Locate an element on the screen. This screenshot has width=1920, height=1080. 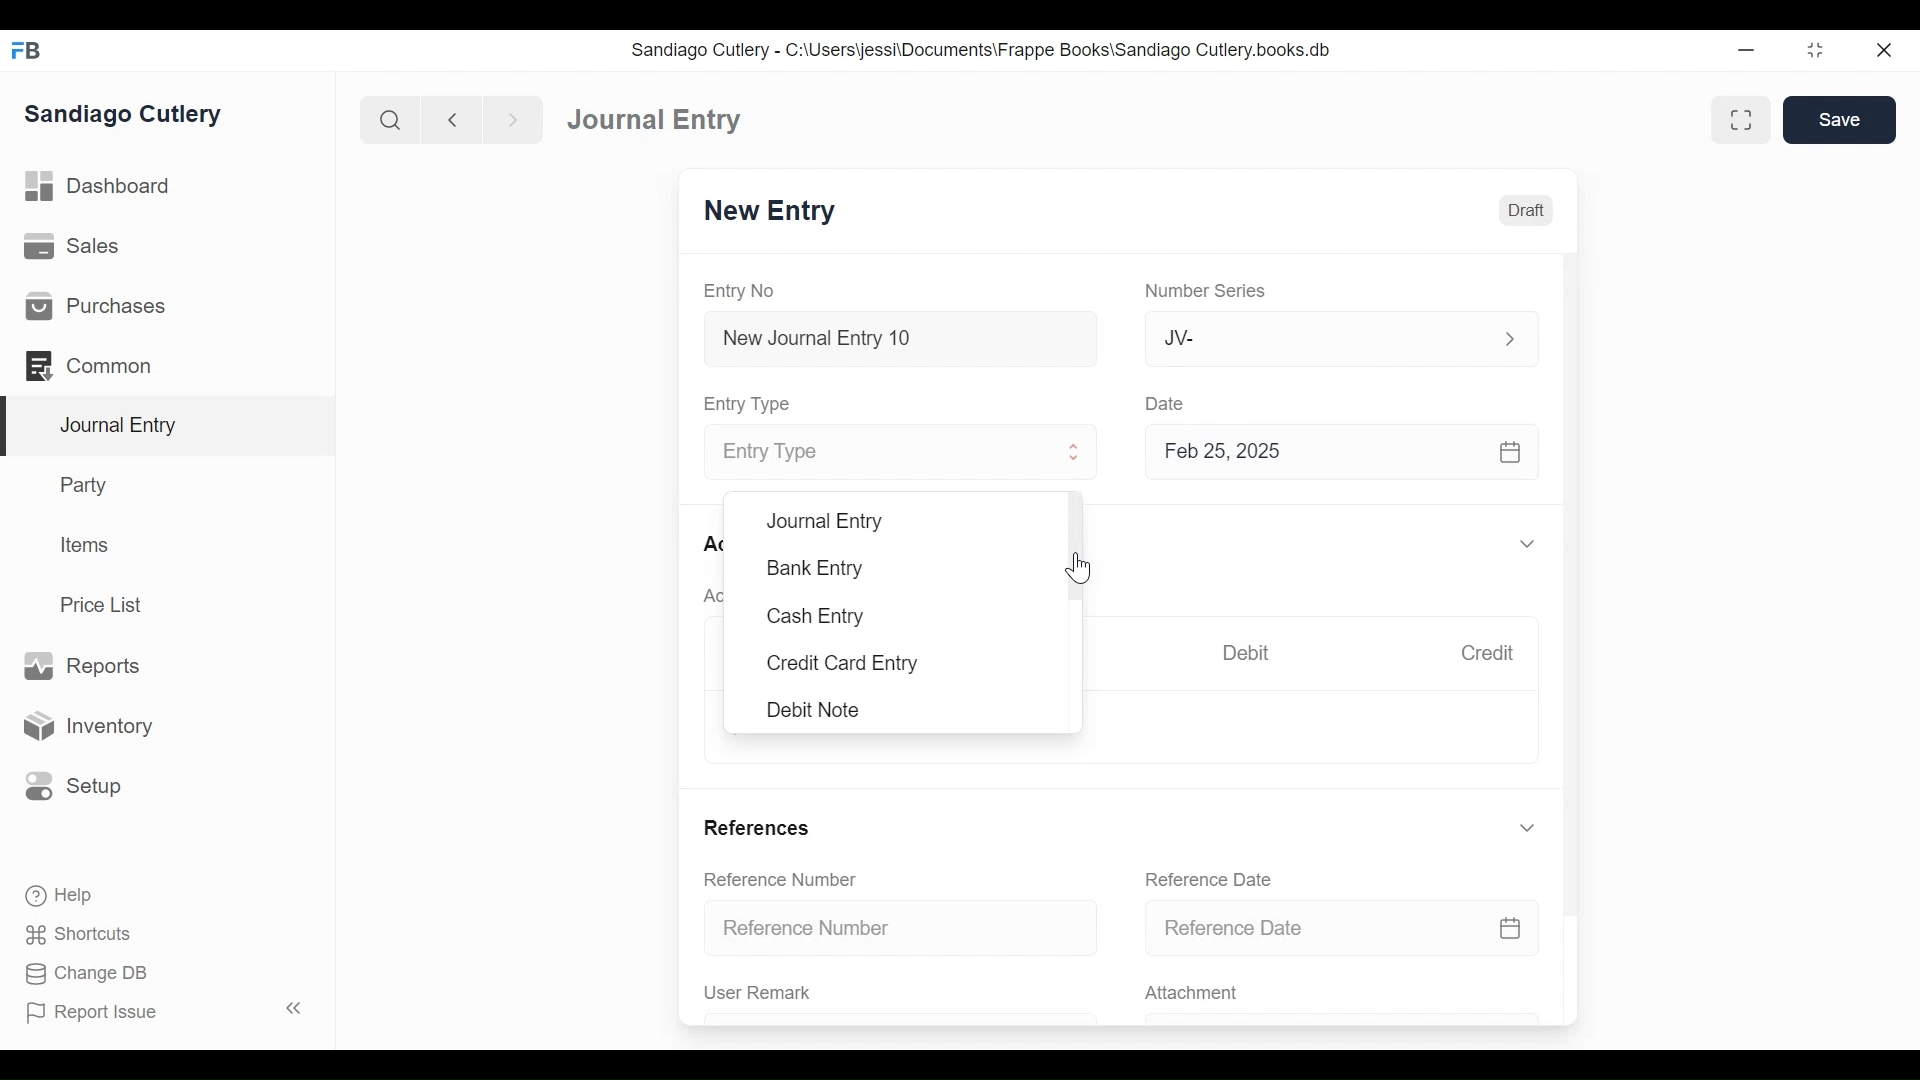
Journal Entry is located at coordinates (651, 121).